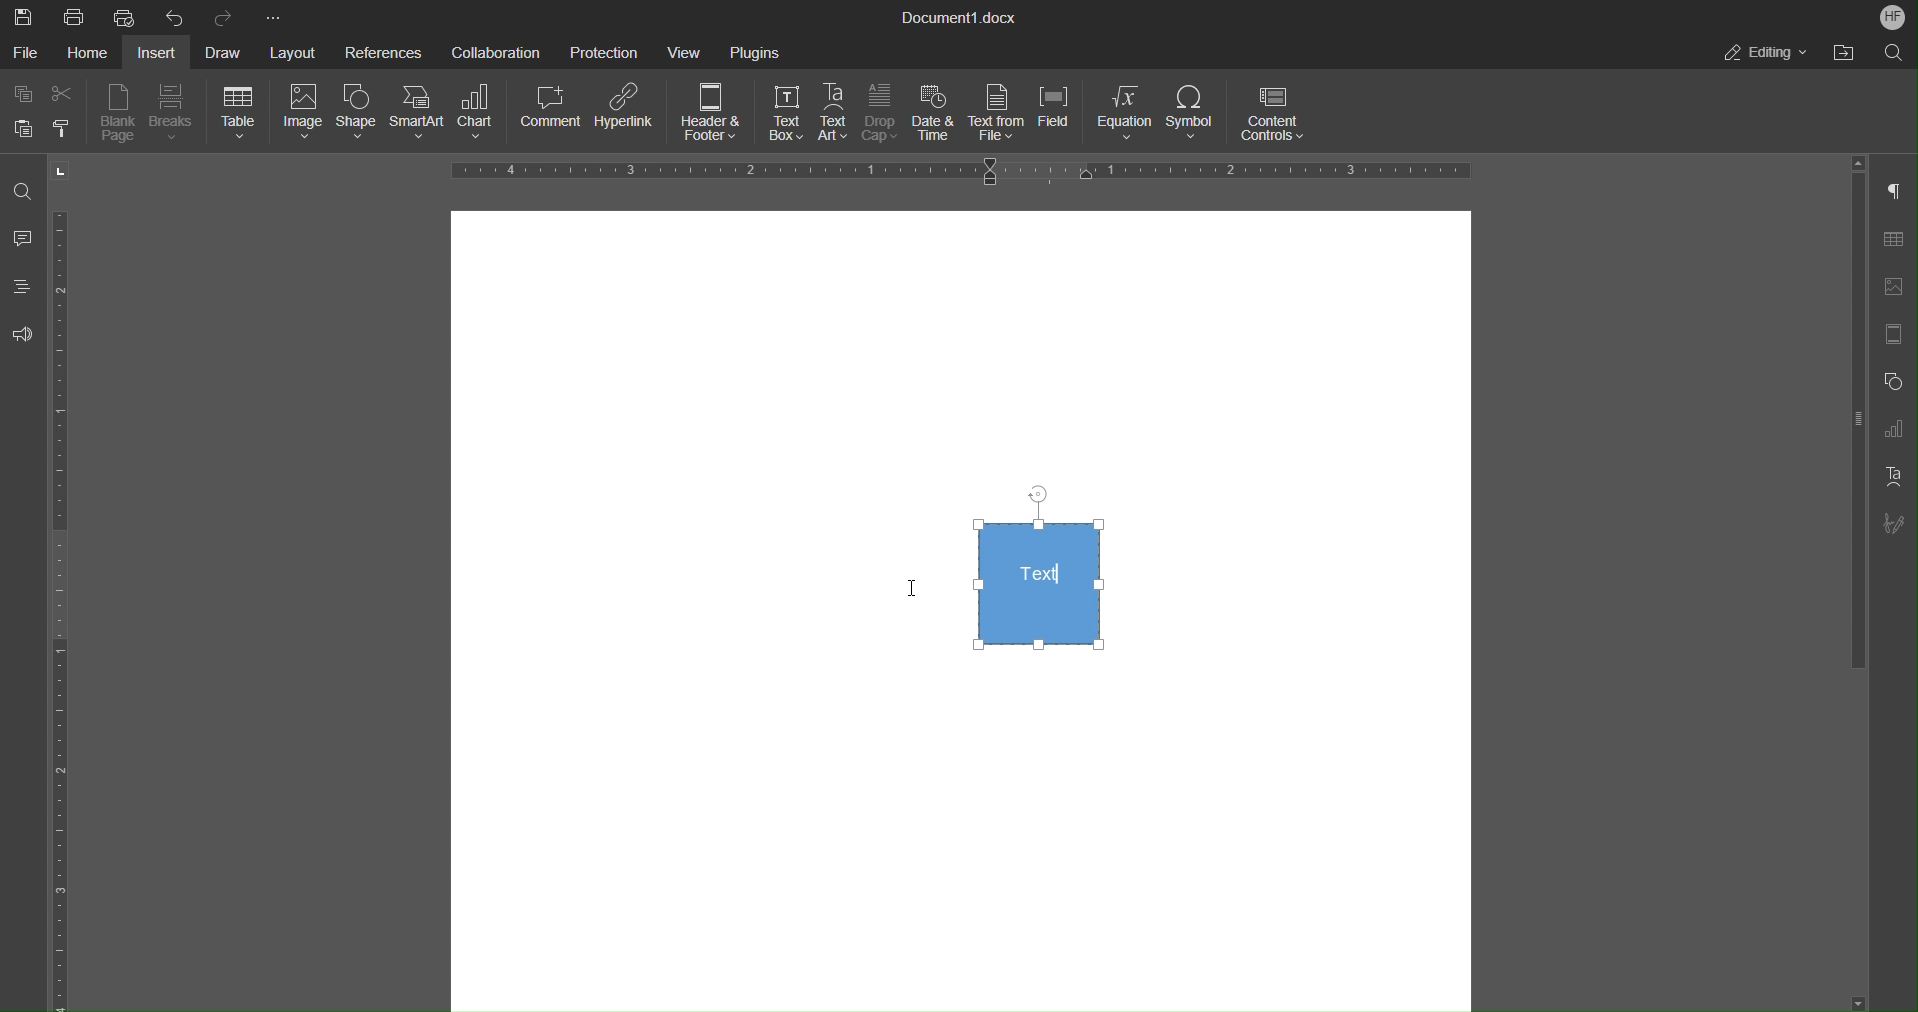  Describe the element at coordinates (1194, 116) in the screenshot. I see `Symbol` at that location.